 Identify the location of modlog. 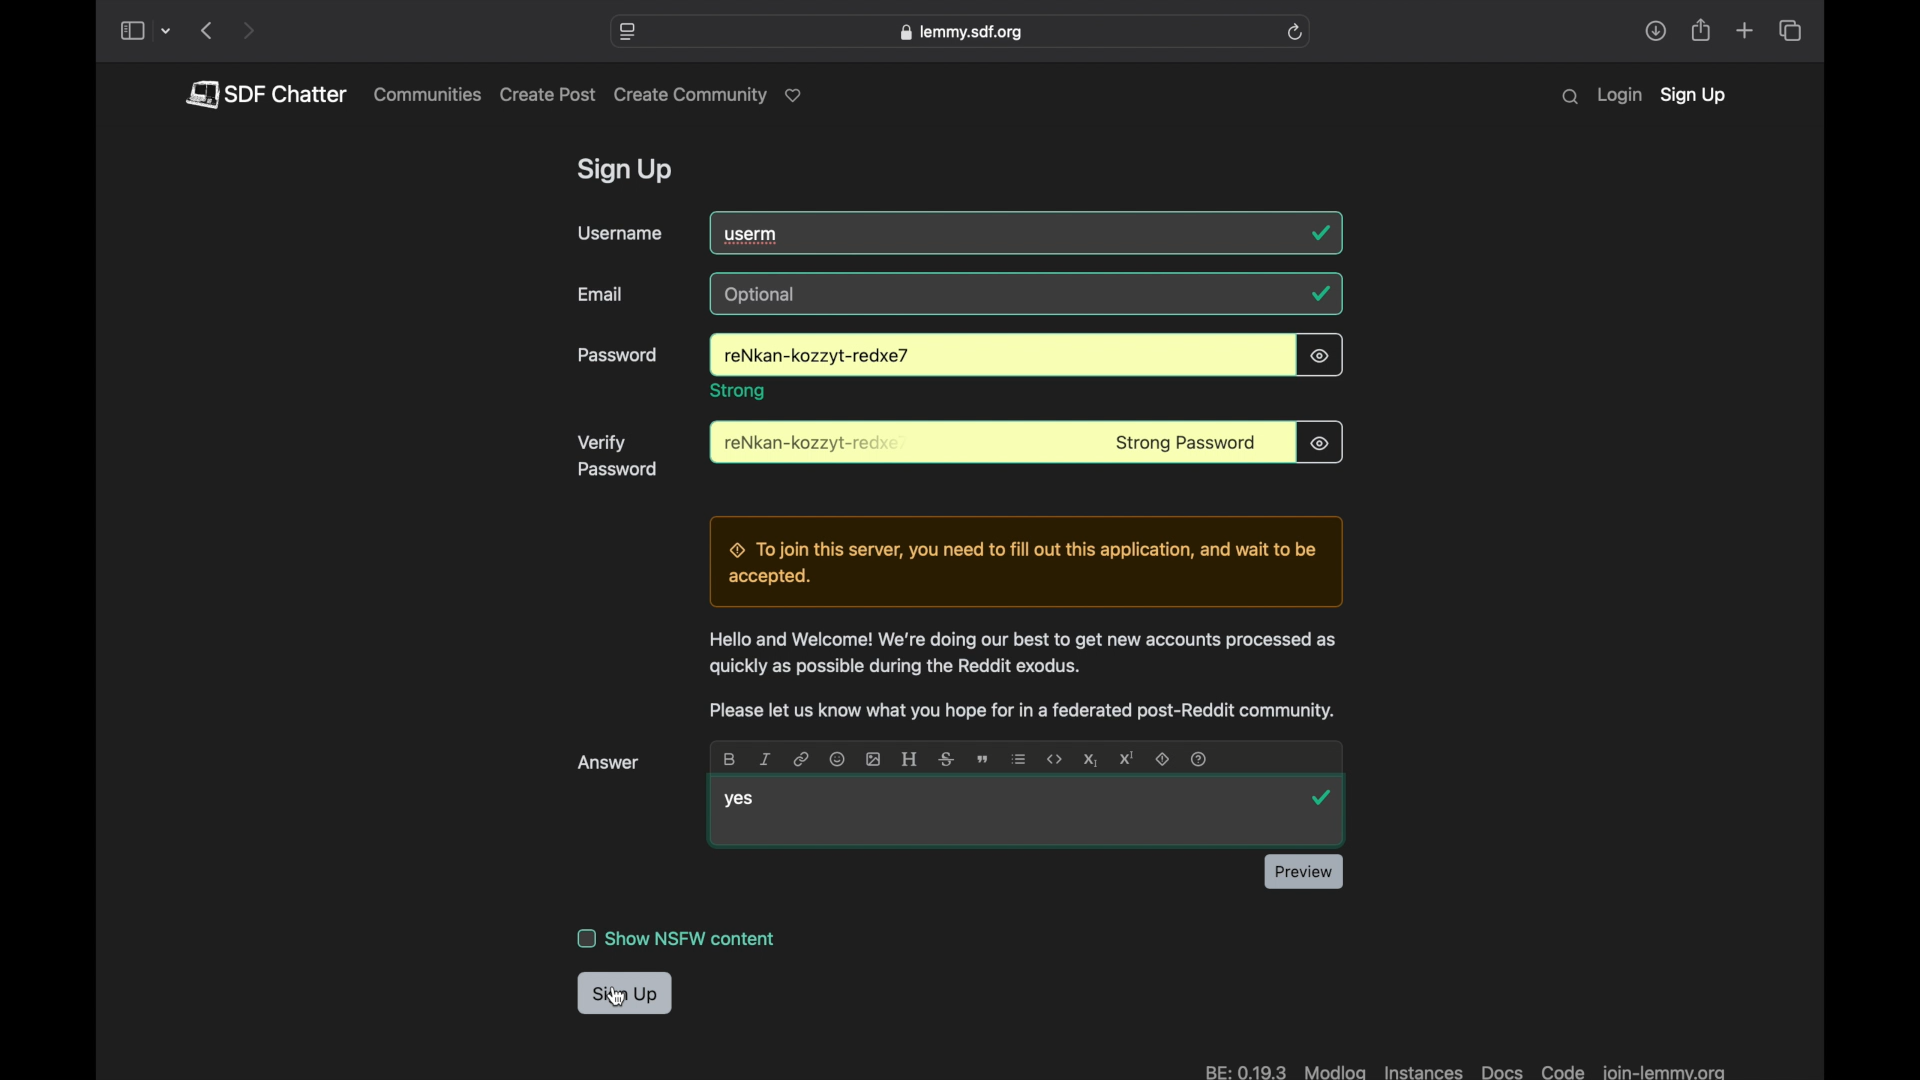
(1336, 1070).